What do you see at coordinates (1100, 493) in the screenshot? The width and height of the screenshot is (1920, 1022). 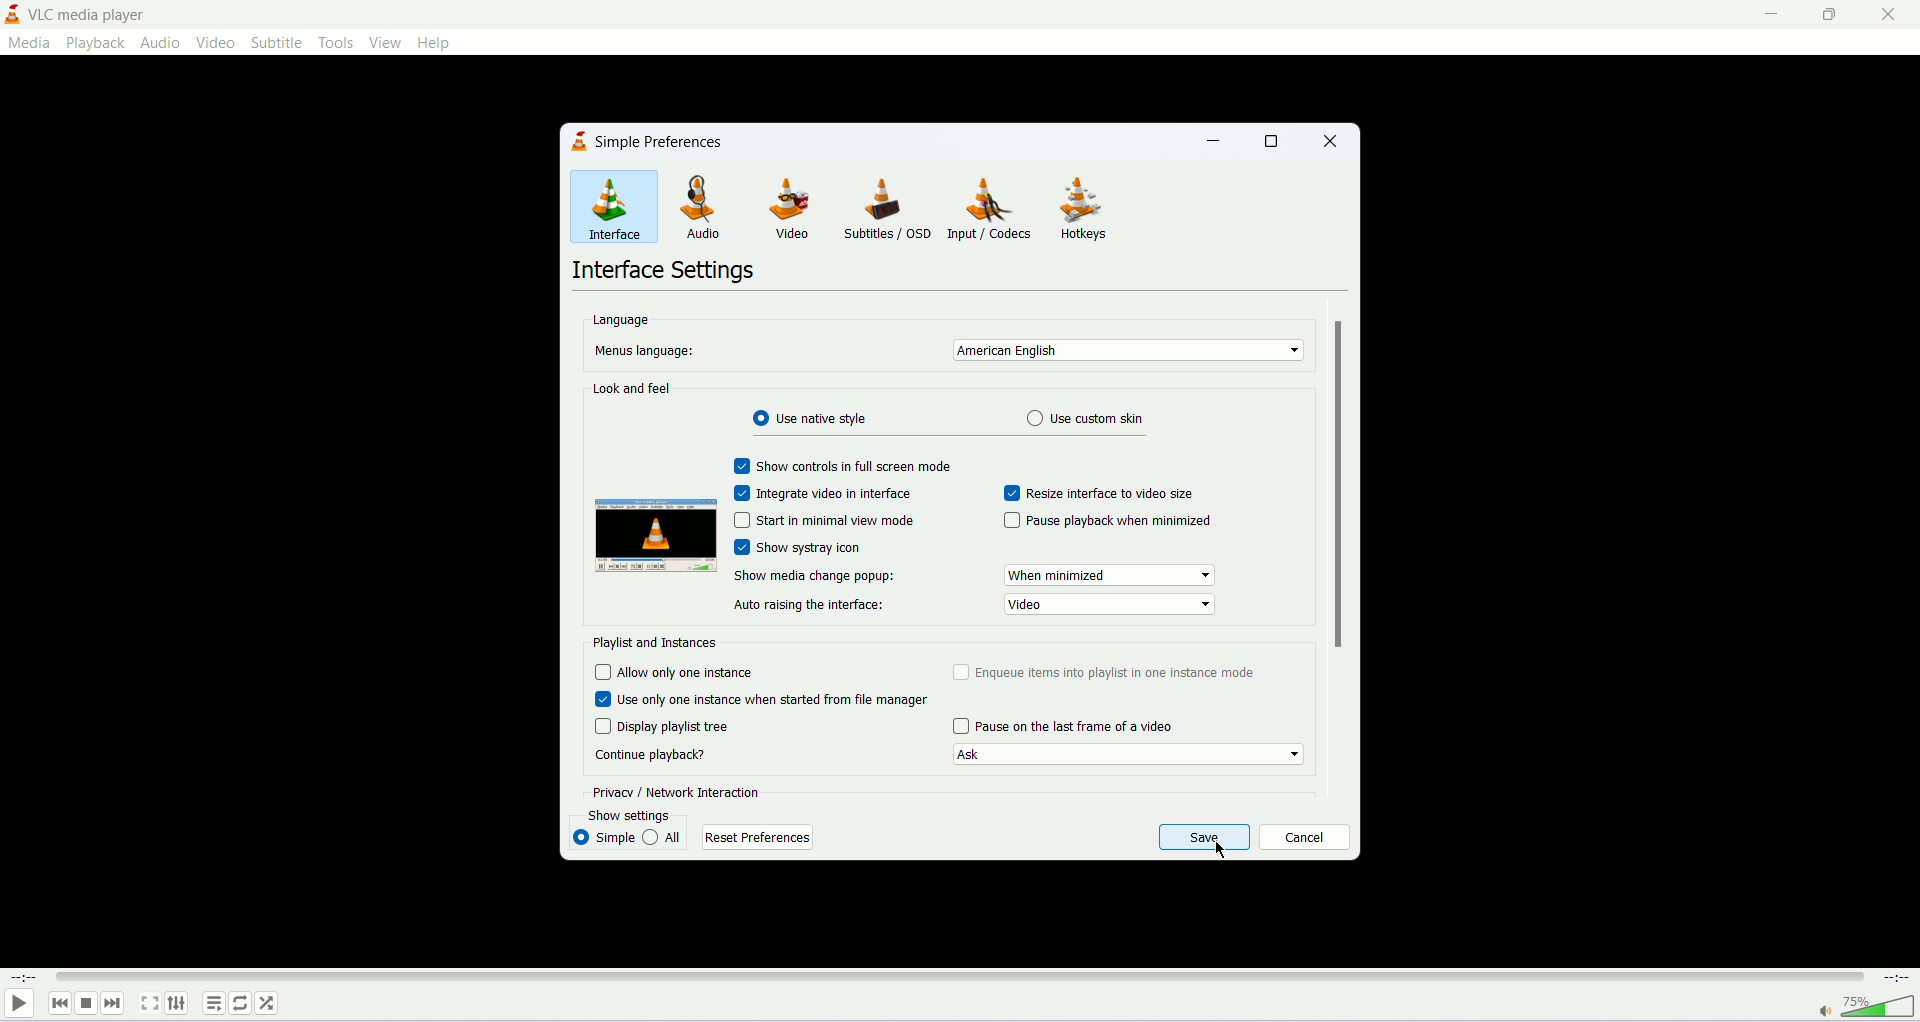 I see `resize interface` at bounding box center [1100, 493].